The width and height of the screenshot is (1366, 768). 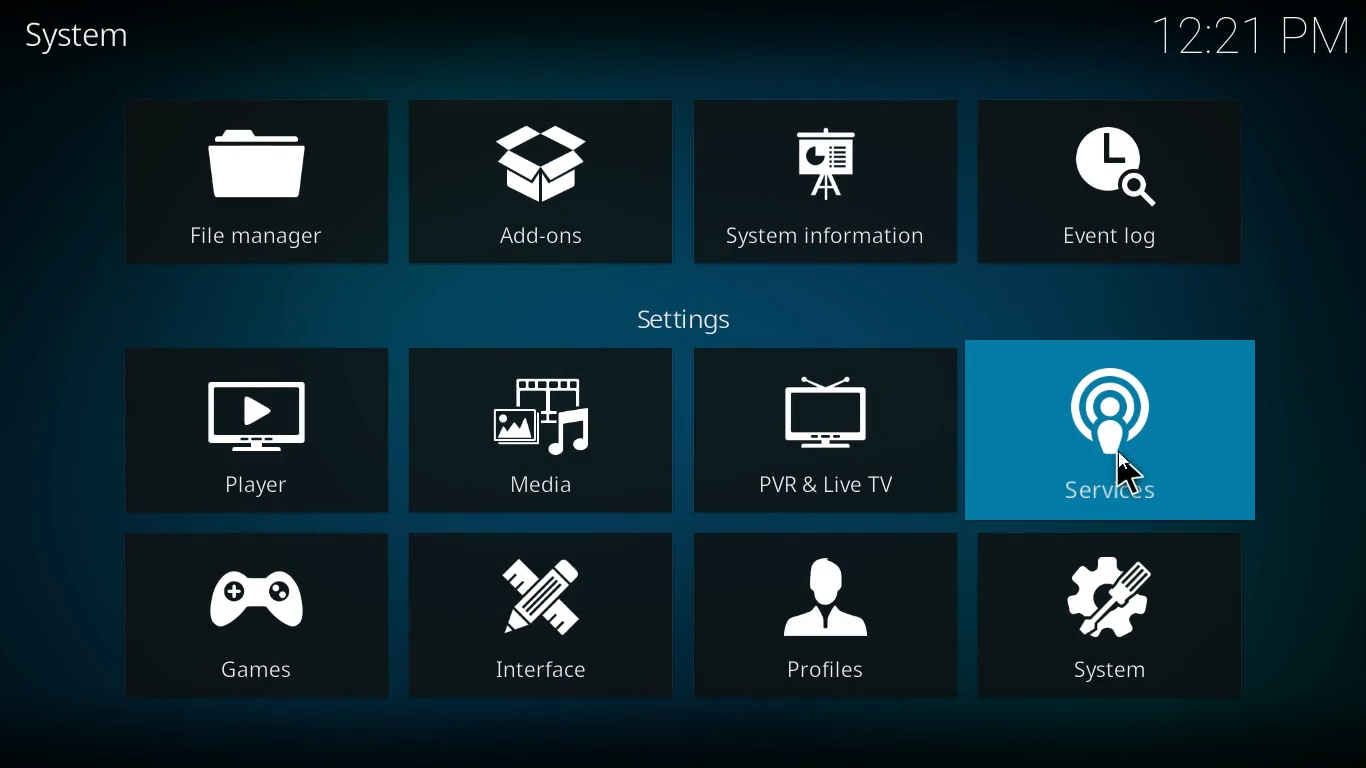 I want to click on system information, so click(x=820, y=179).